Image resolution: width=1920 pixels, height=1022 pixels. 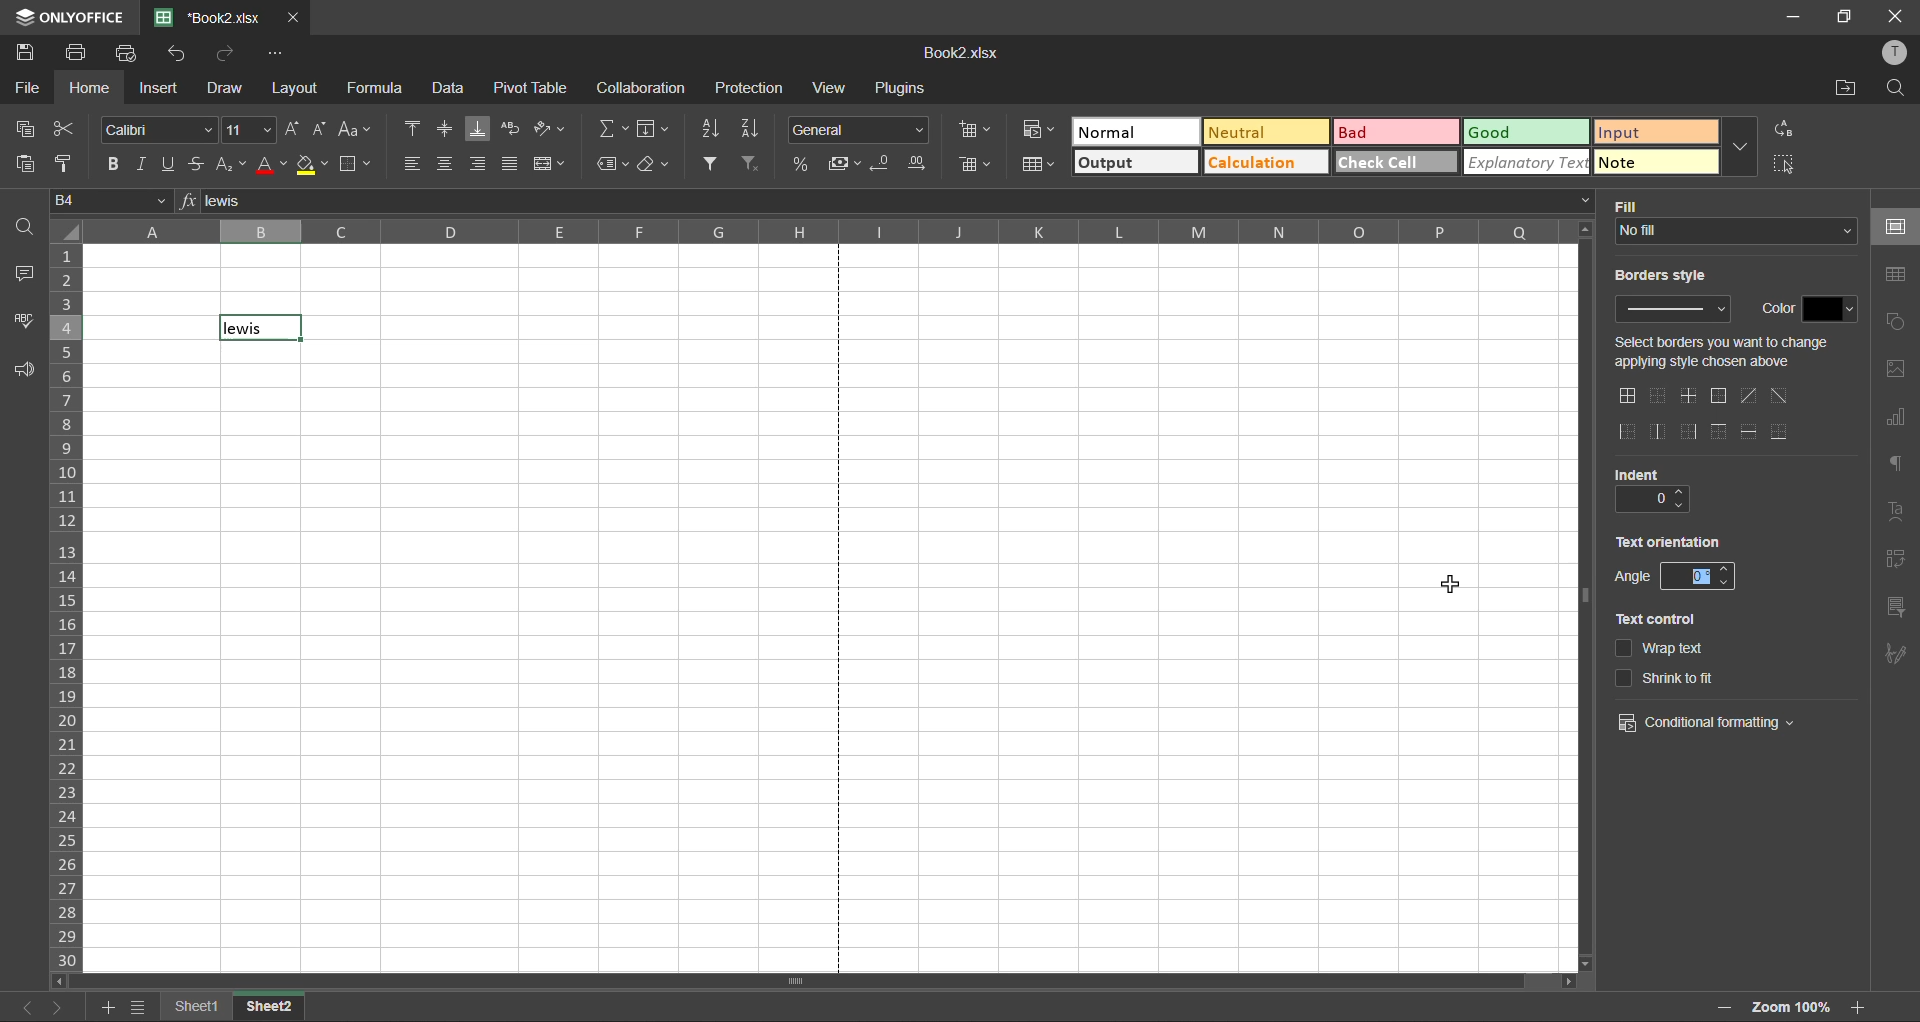 What do you see at coordinates (184, 203) in the screenshot?
I see `formula input` at bounding box center [184, 203].